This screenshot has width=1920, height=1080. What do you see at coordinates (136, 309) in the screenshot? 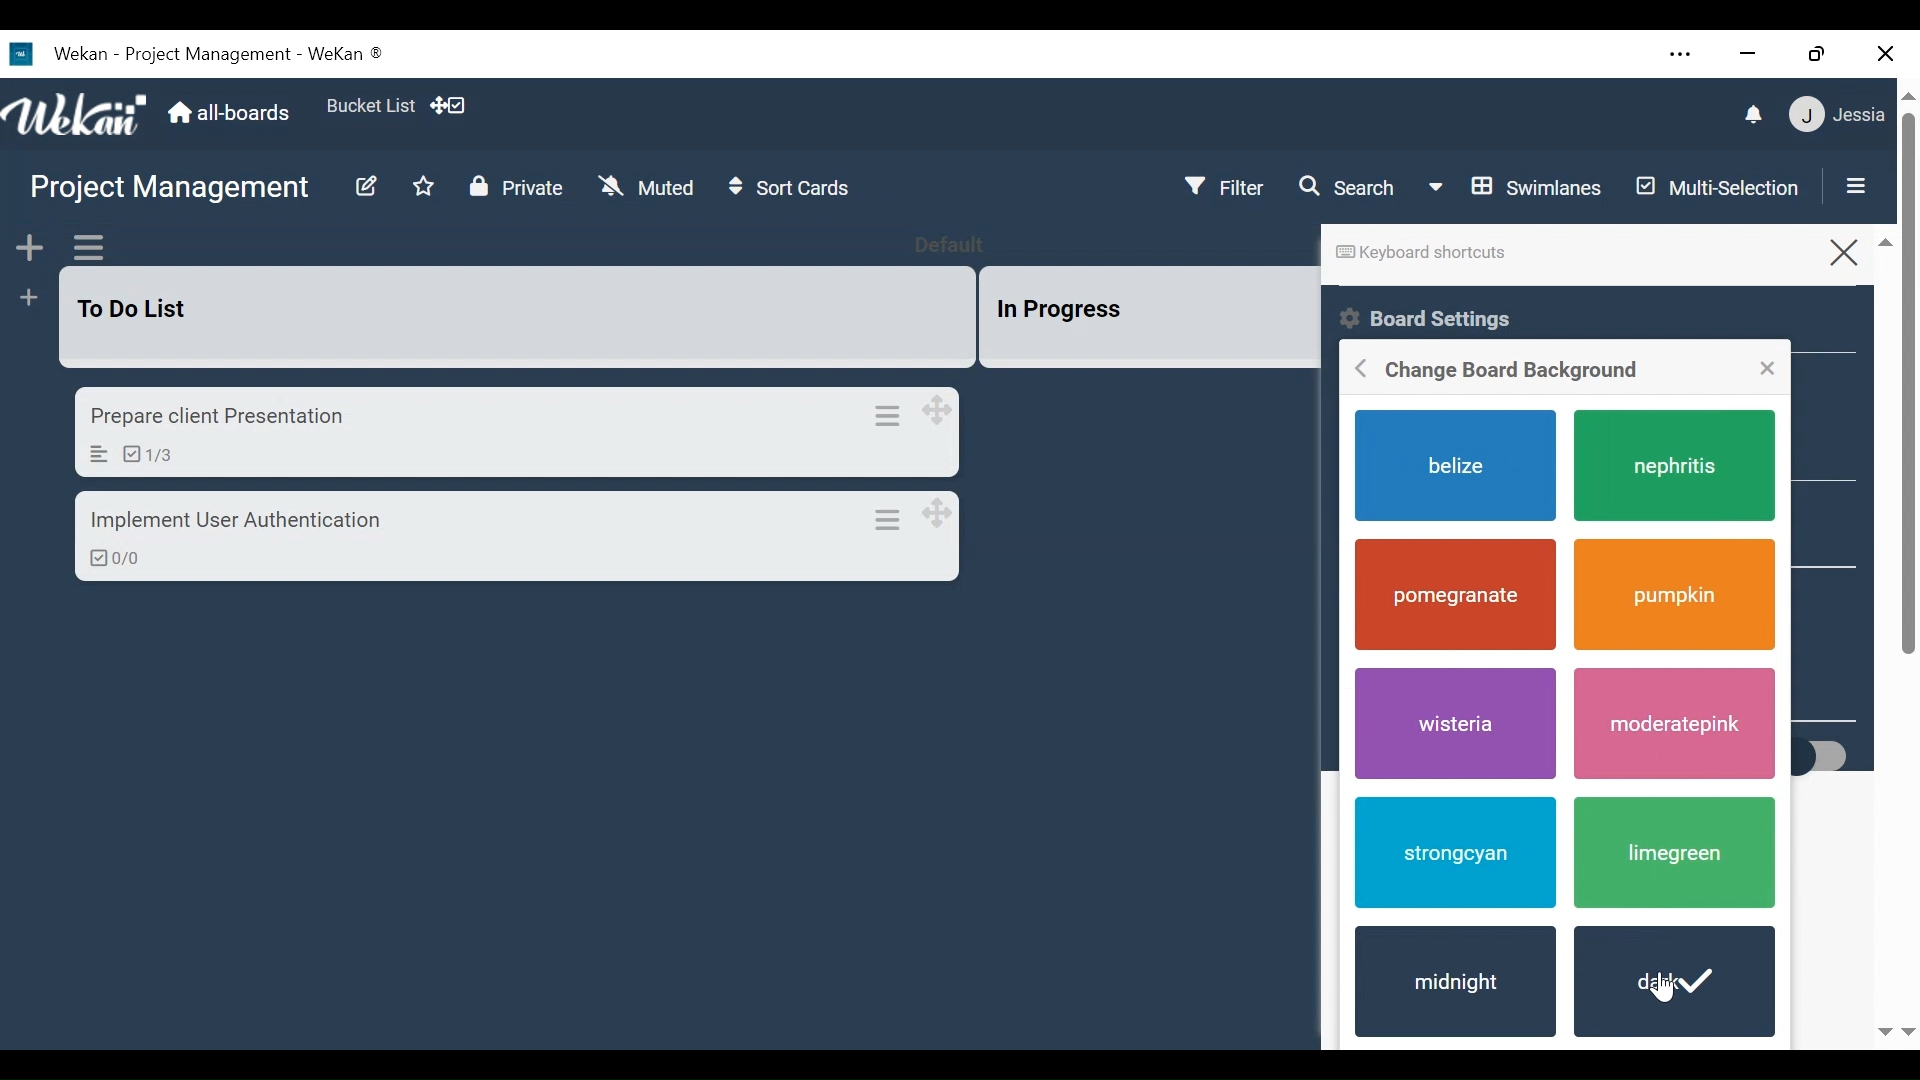
I see `List Name` at bounding box center [136, 309].